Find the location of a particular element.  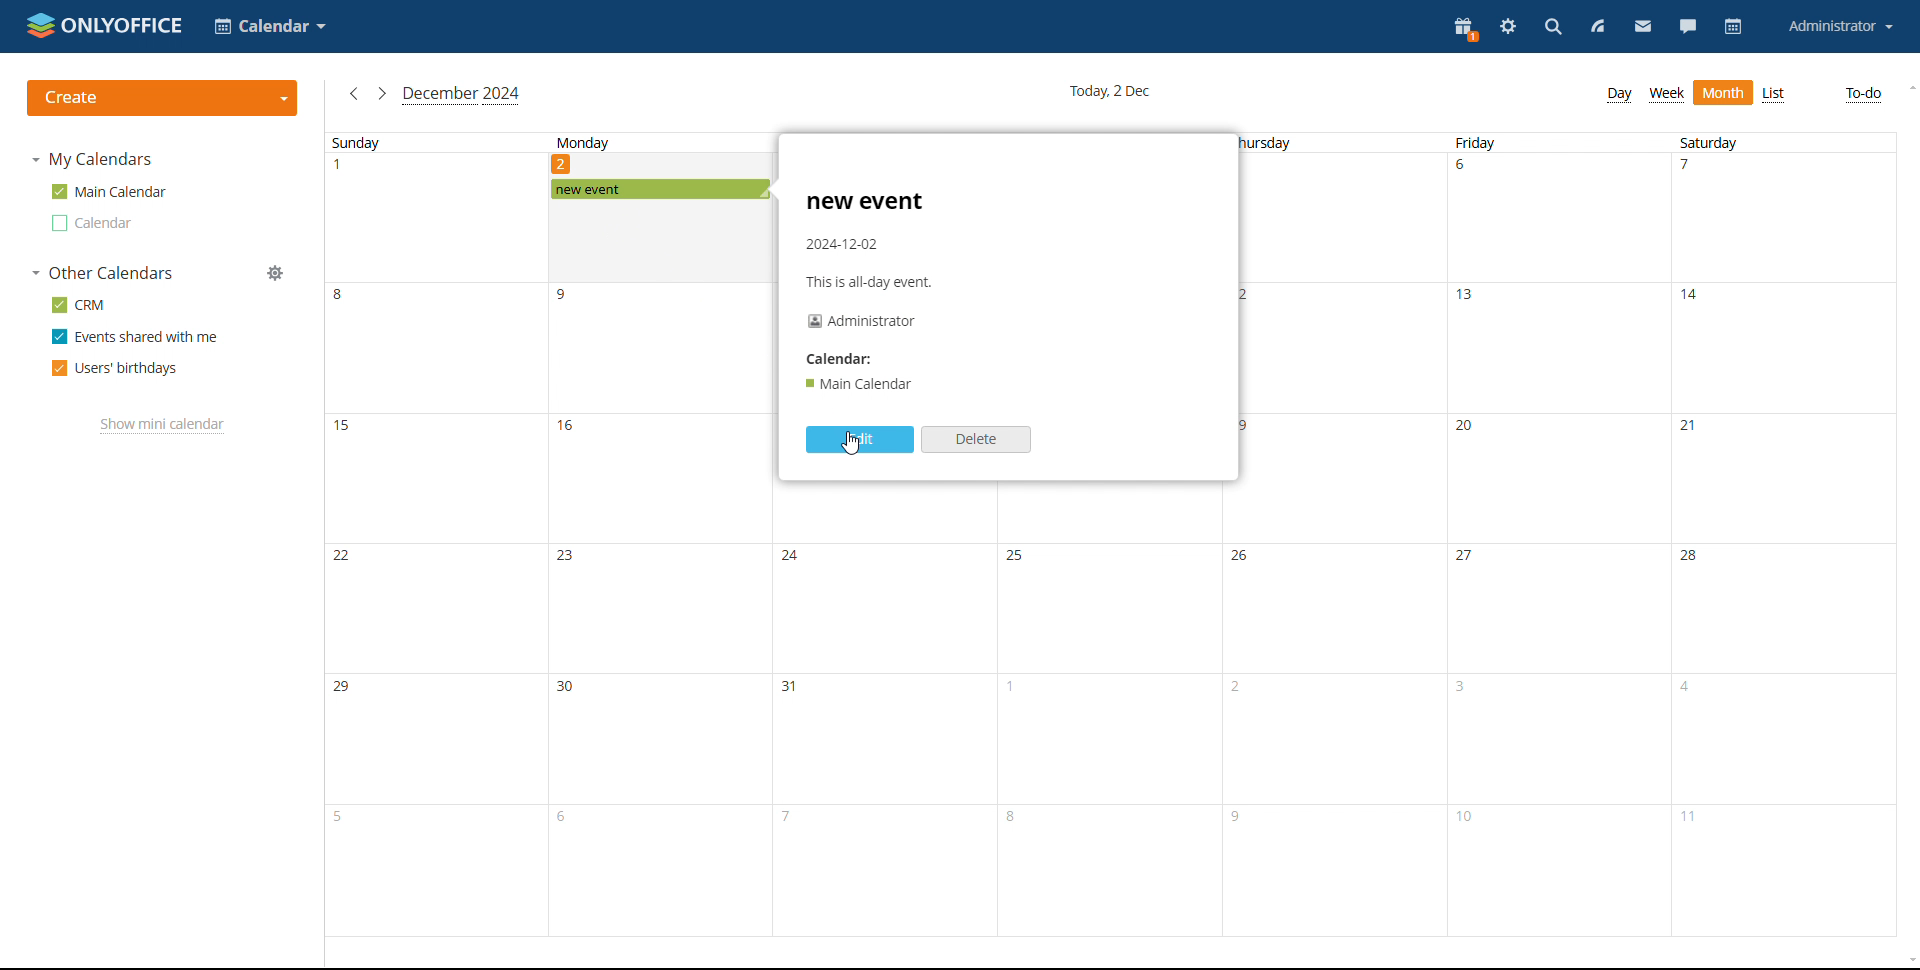

mail is located at coordinates (1643, 27).